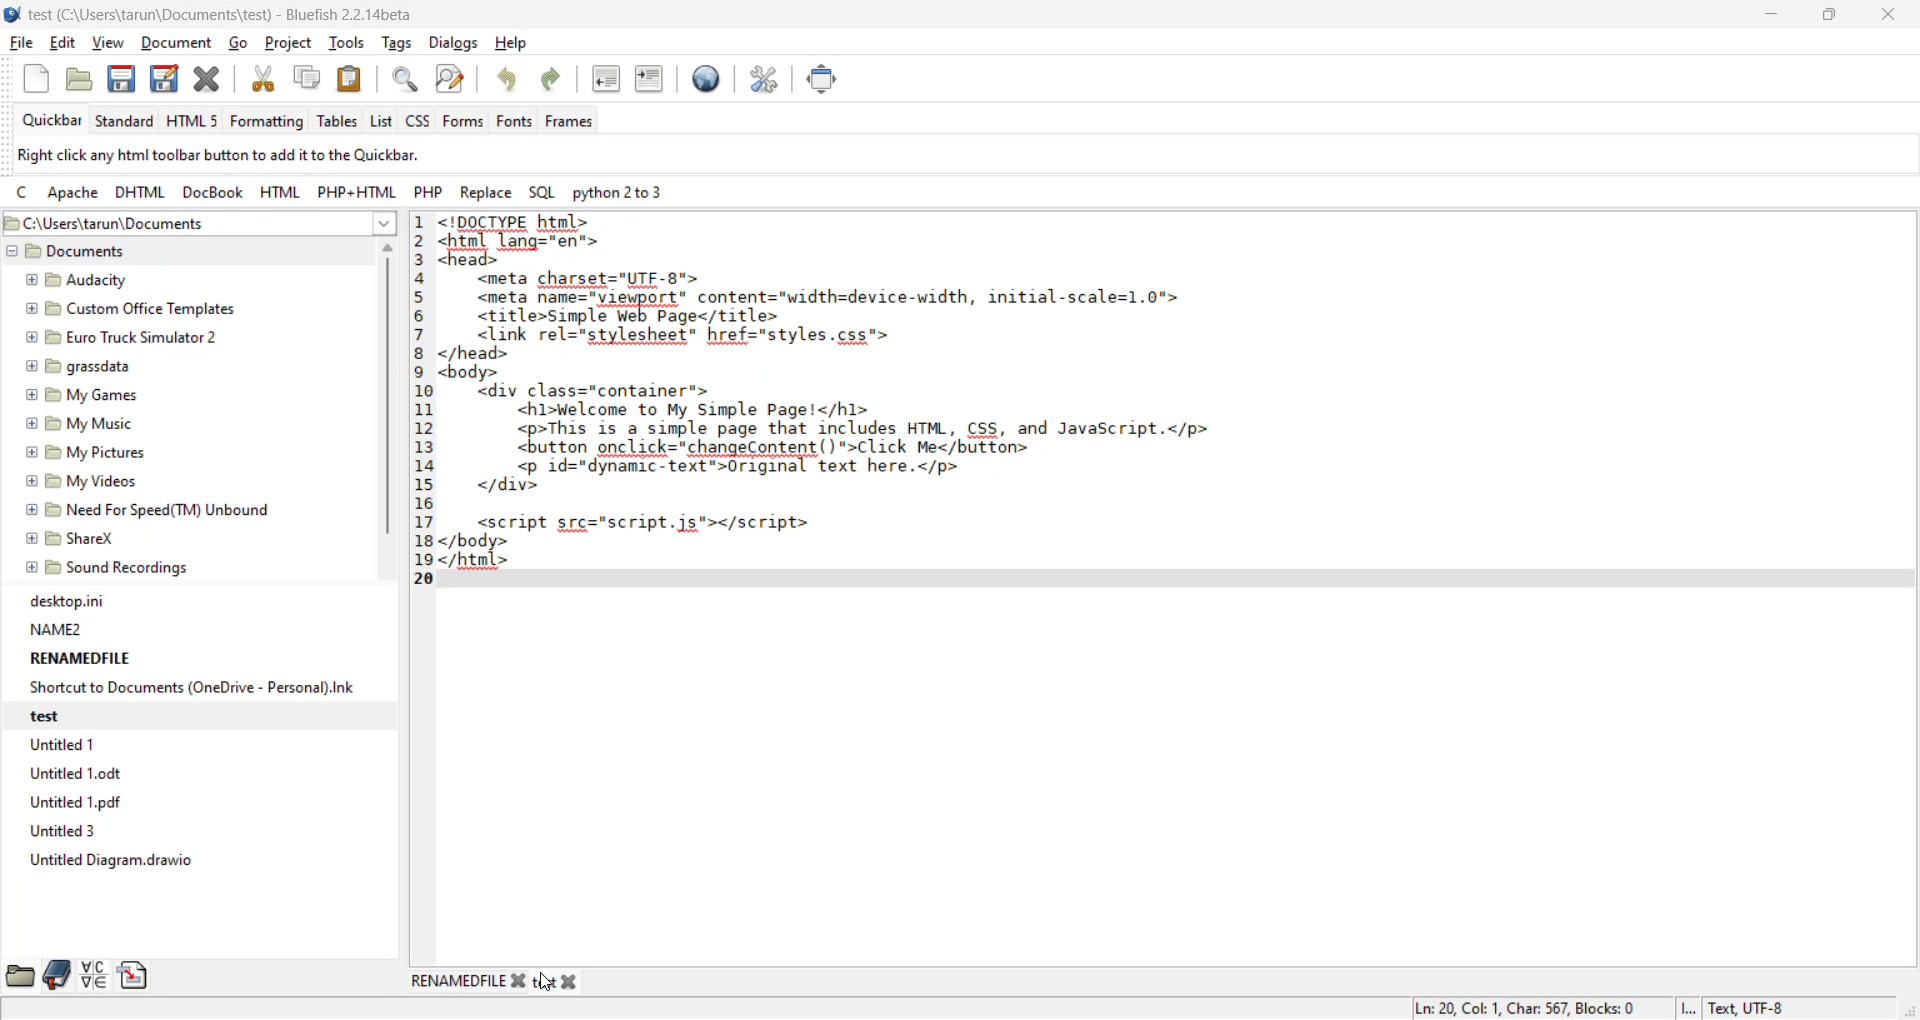 The height and width of the screenshot is (1020, 1920). Describe the element at coordinates (459, 981) in the screenshot. I see `renamedfile` at that location.